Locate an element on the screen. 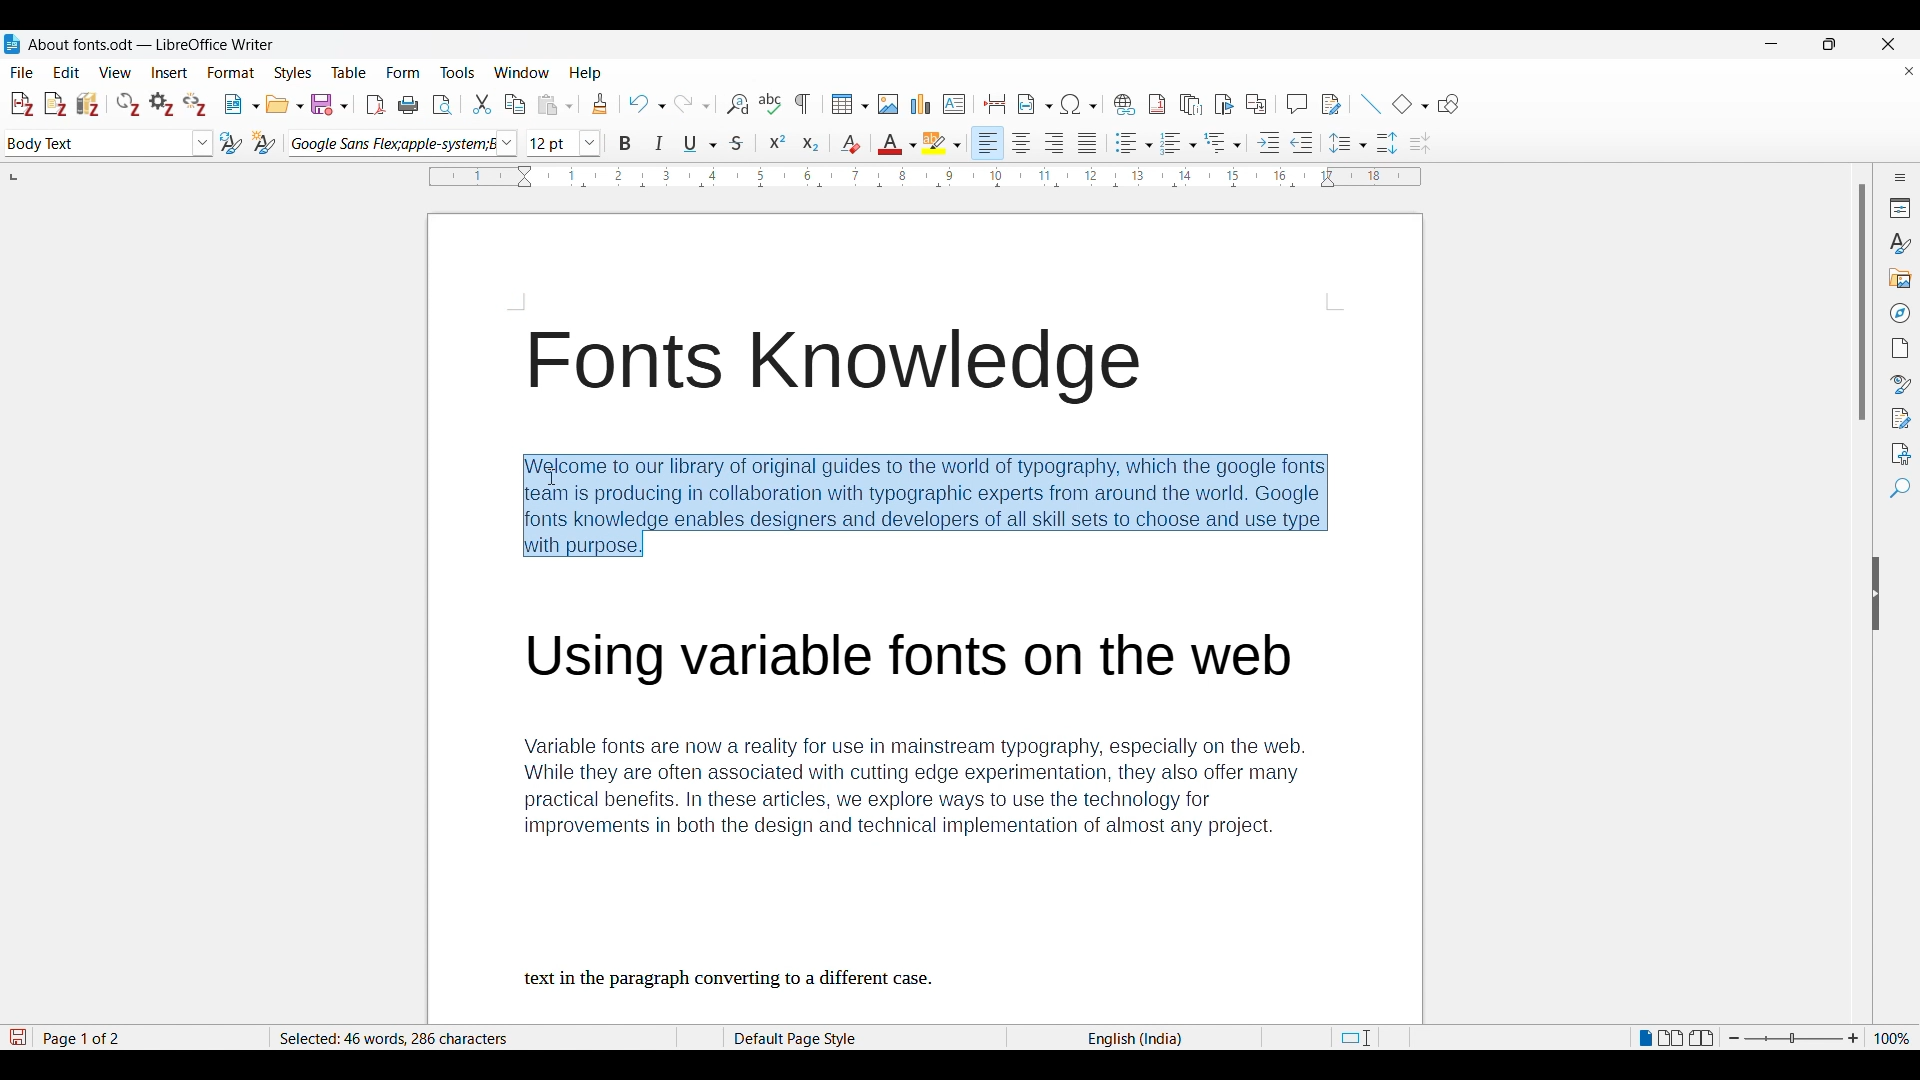  Format menu is located at coordinates (231, 74).